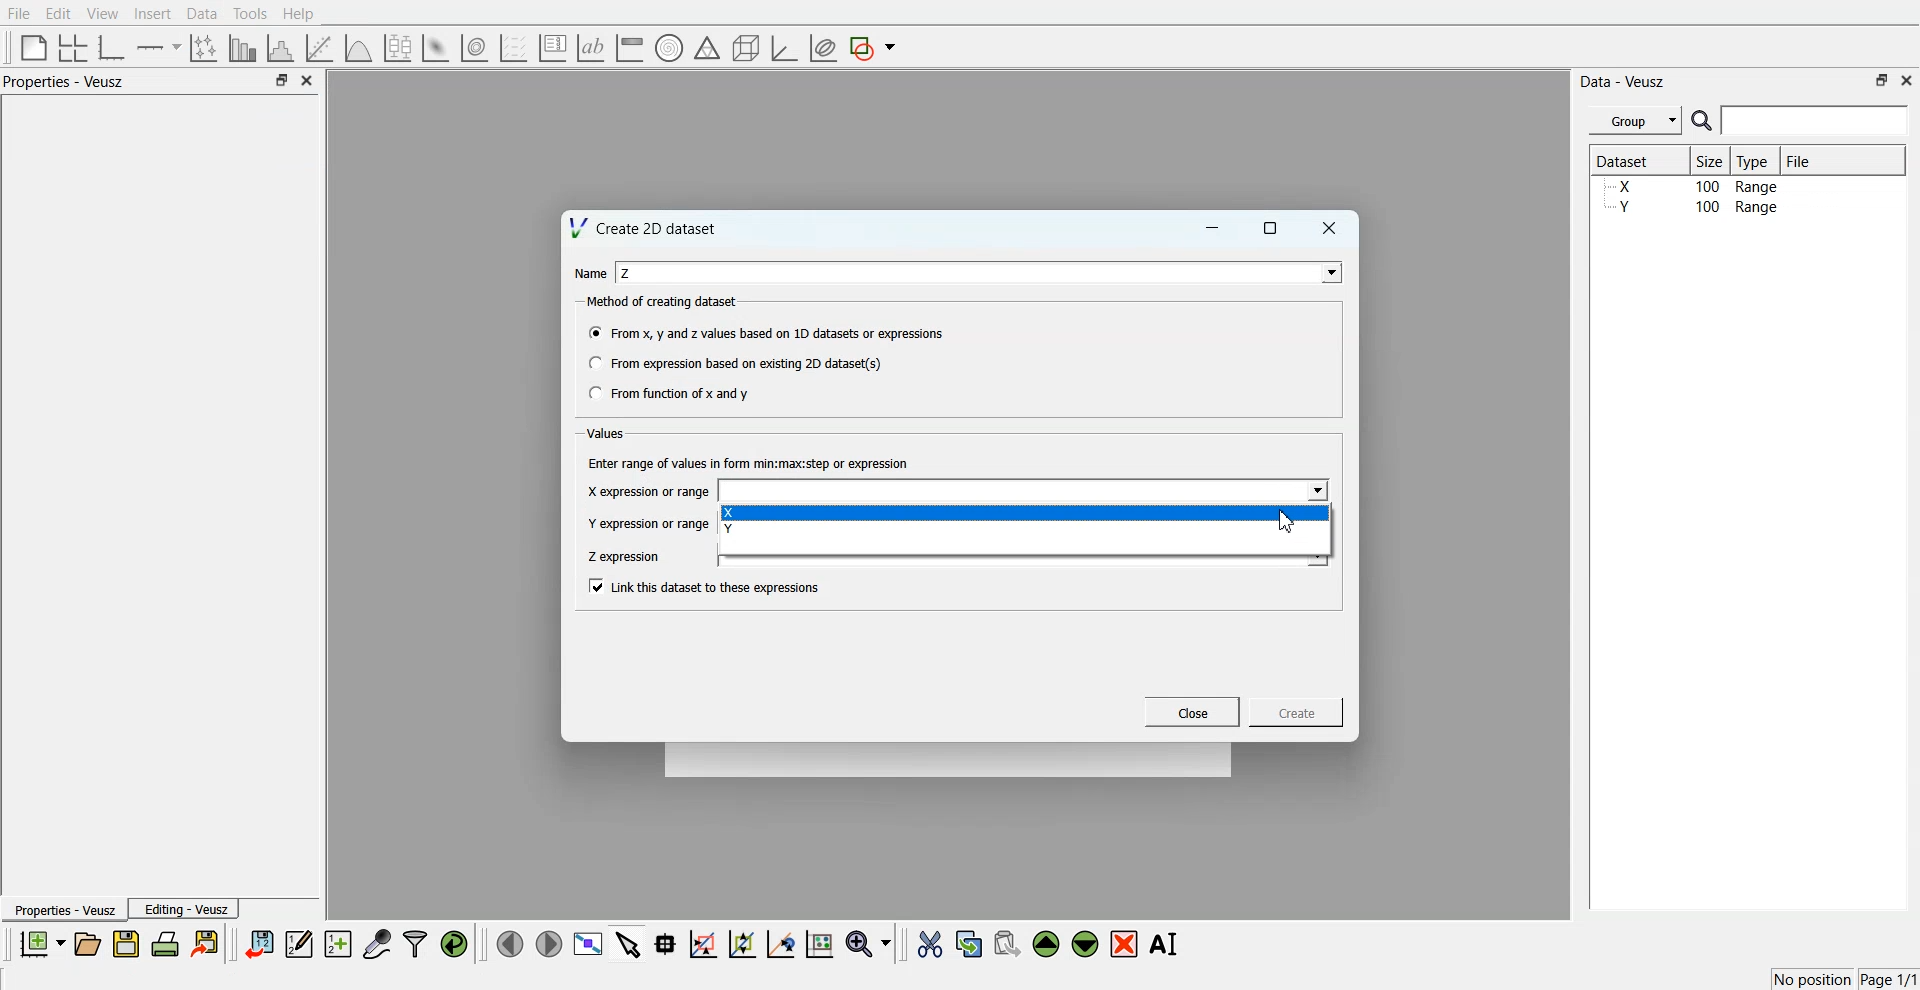  Describe the element at coordinates (359, 48) in the screenshot. I see `3D Function` at that location.